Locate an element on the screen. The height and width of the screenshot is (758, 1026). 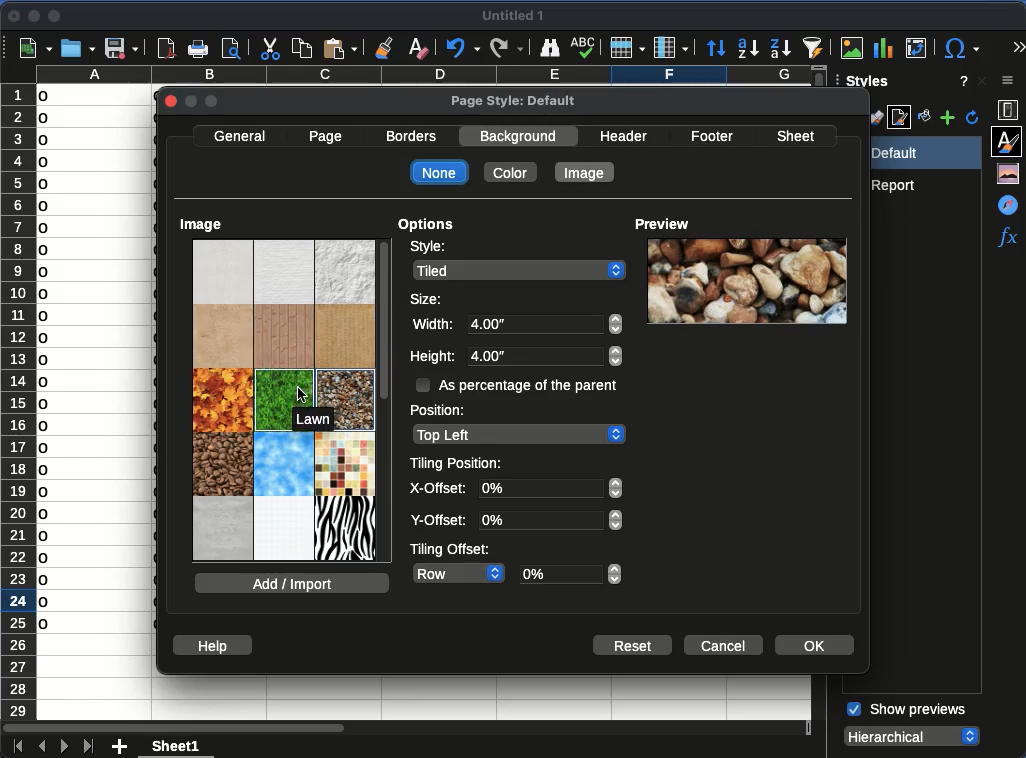
copy is located at coordinates (301, 46).